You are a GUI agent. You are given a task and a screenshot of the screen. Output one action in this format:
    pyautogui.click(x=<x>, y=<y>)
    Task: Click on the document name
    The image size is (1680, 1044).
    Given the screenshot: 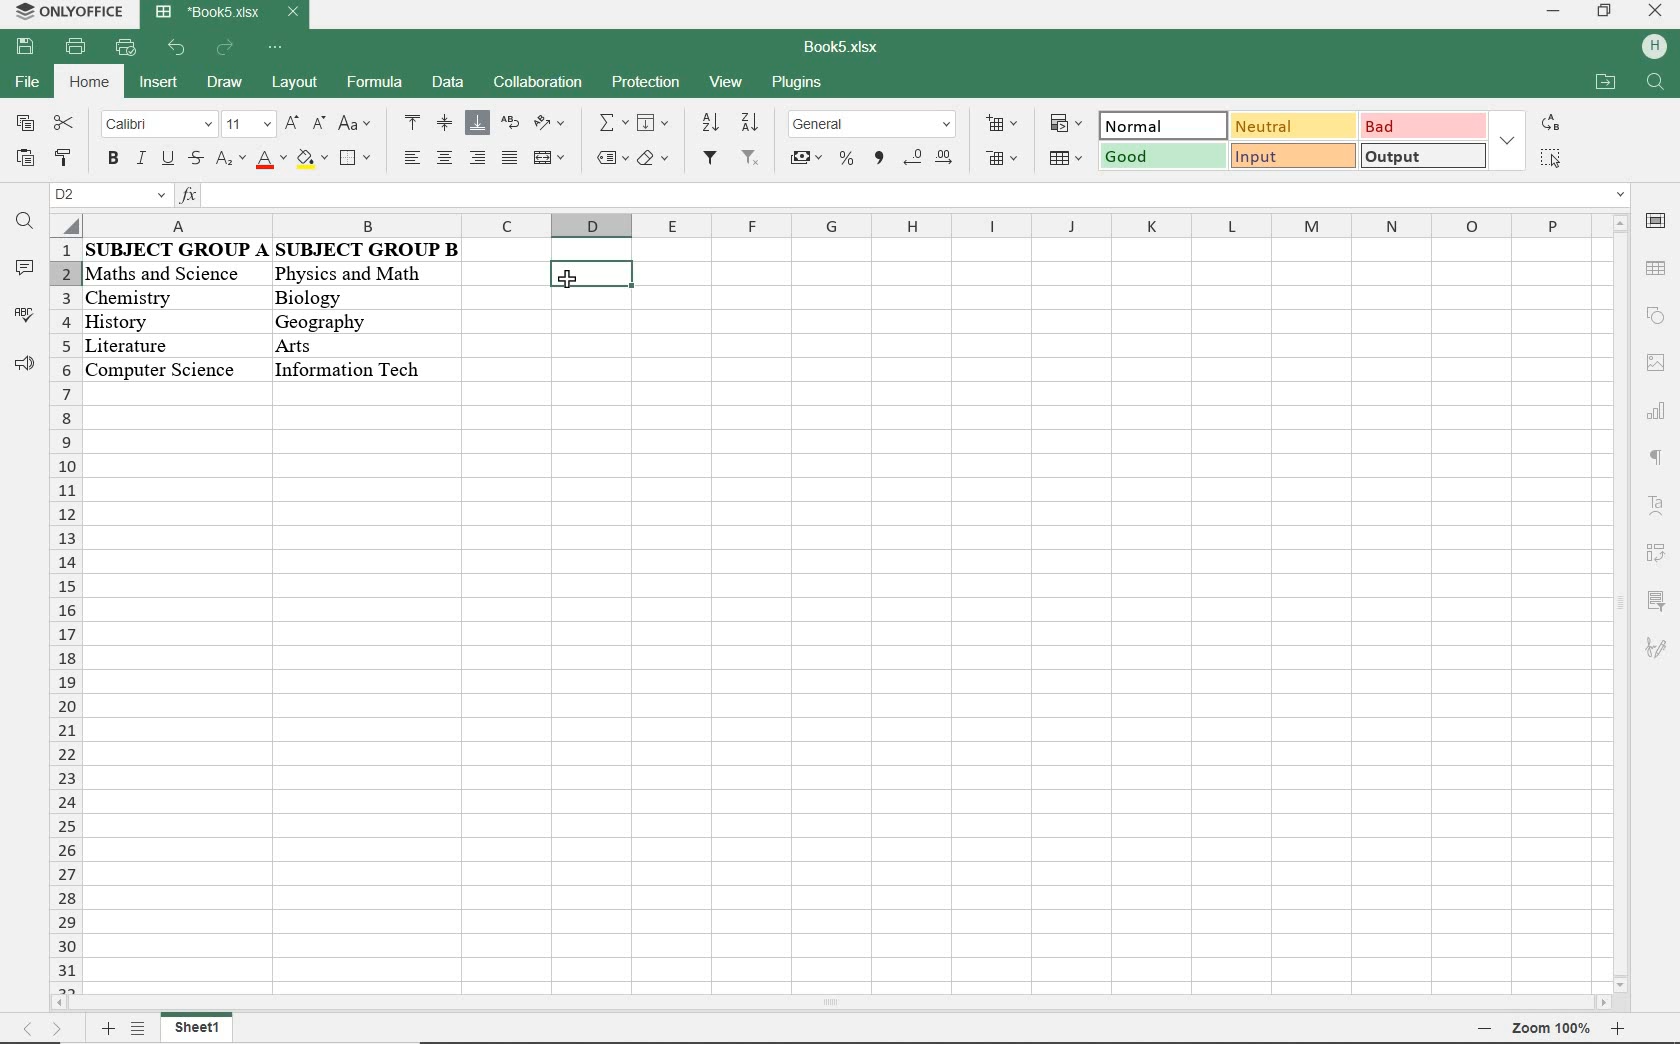 What is the action you would take?
    pyautogui.click(x=225, y=13)
    